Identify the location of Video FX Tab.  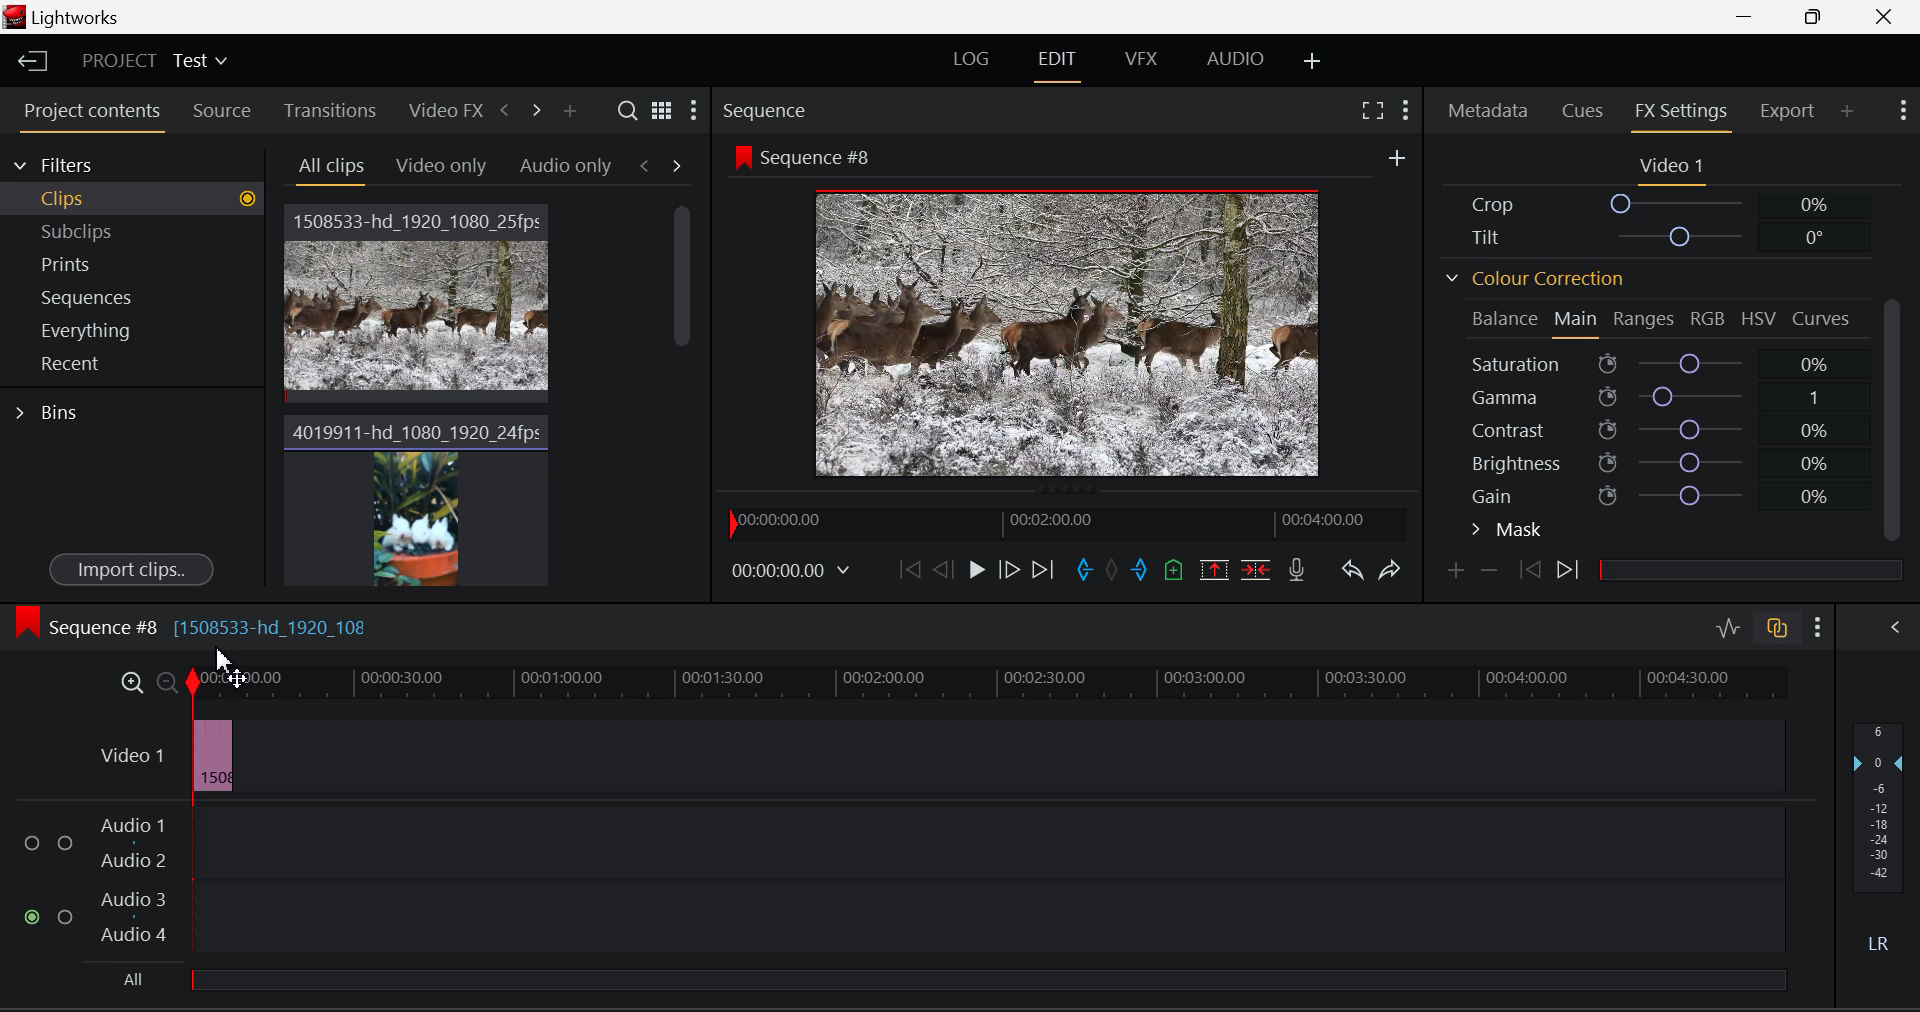
(446, 112).